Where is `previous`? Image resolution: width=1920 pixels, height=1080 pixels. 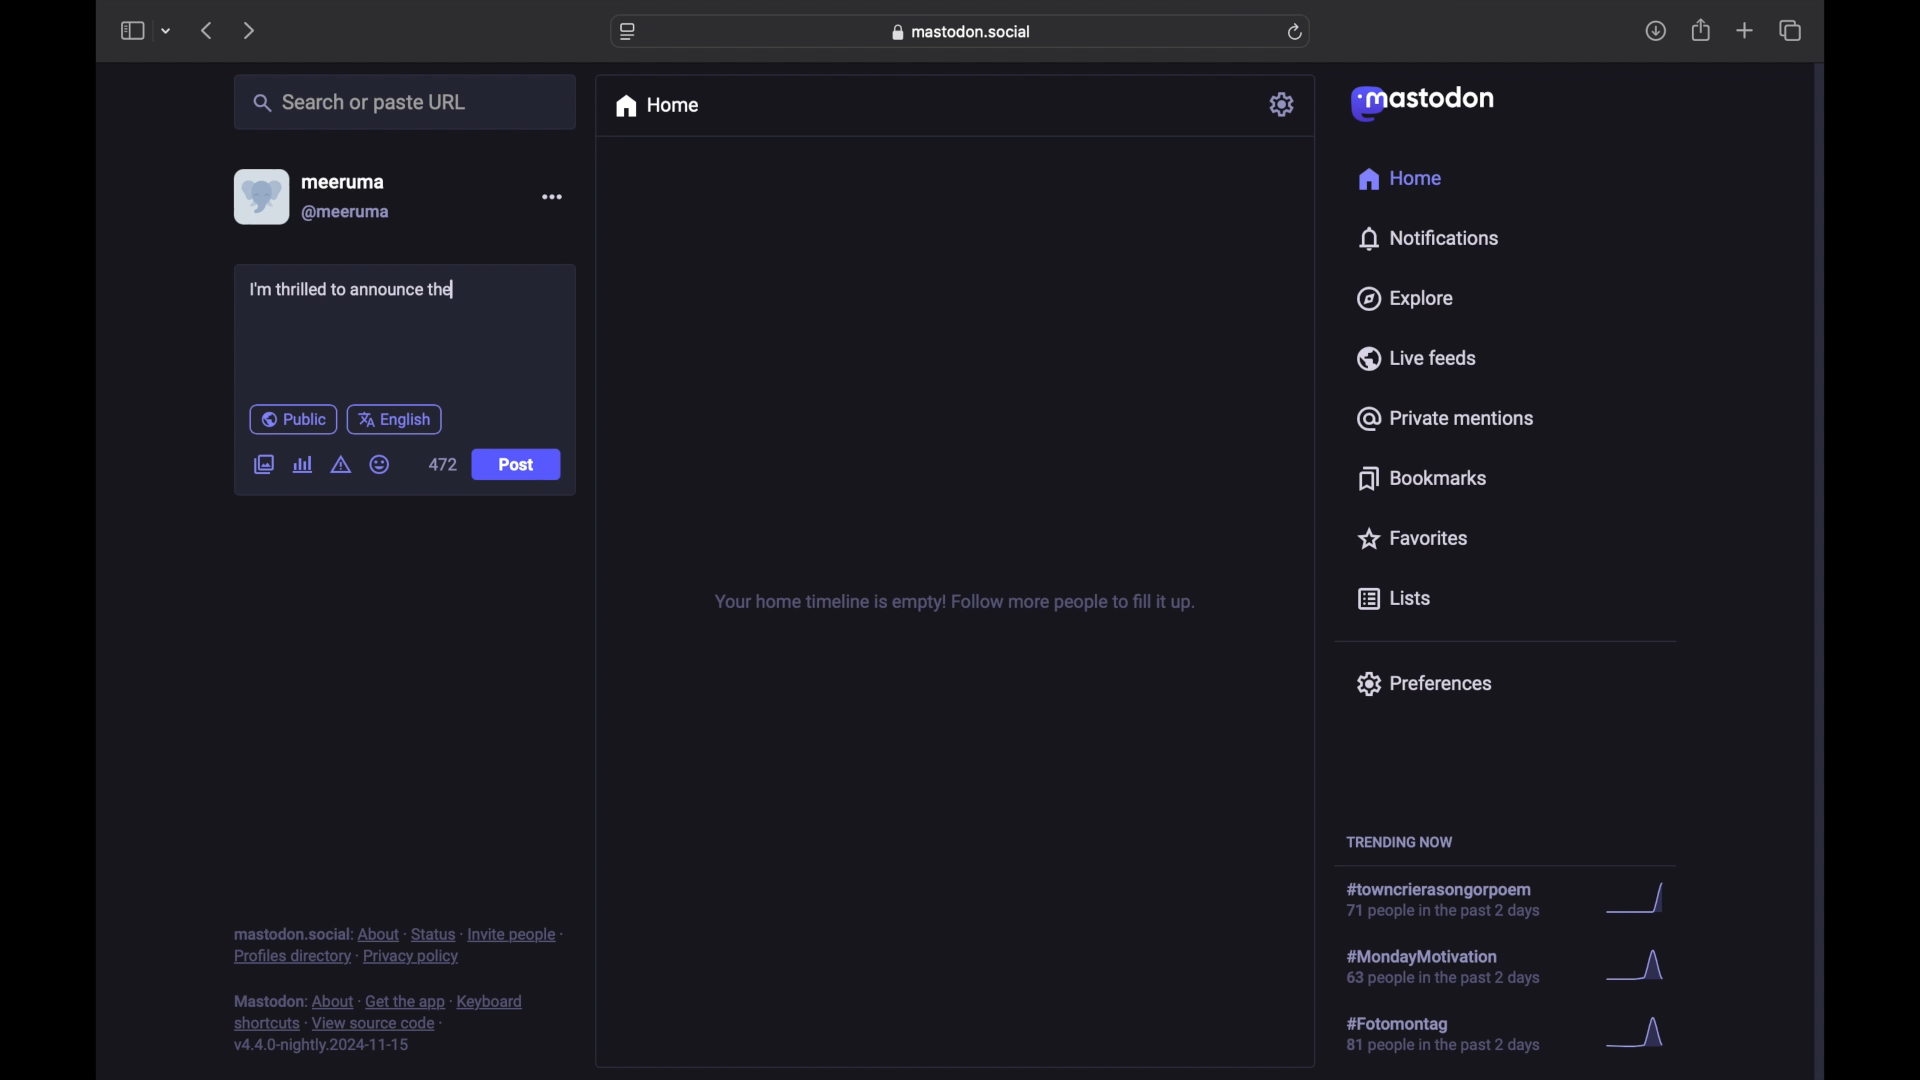 previous is located at coordinates (206, 30).